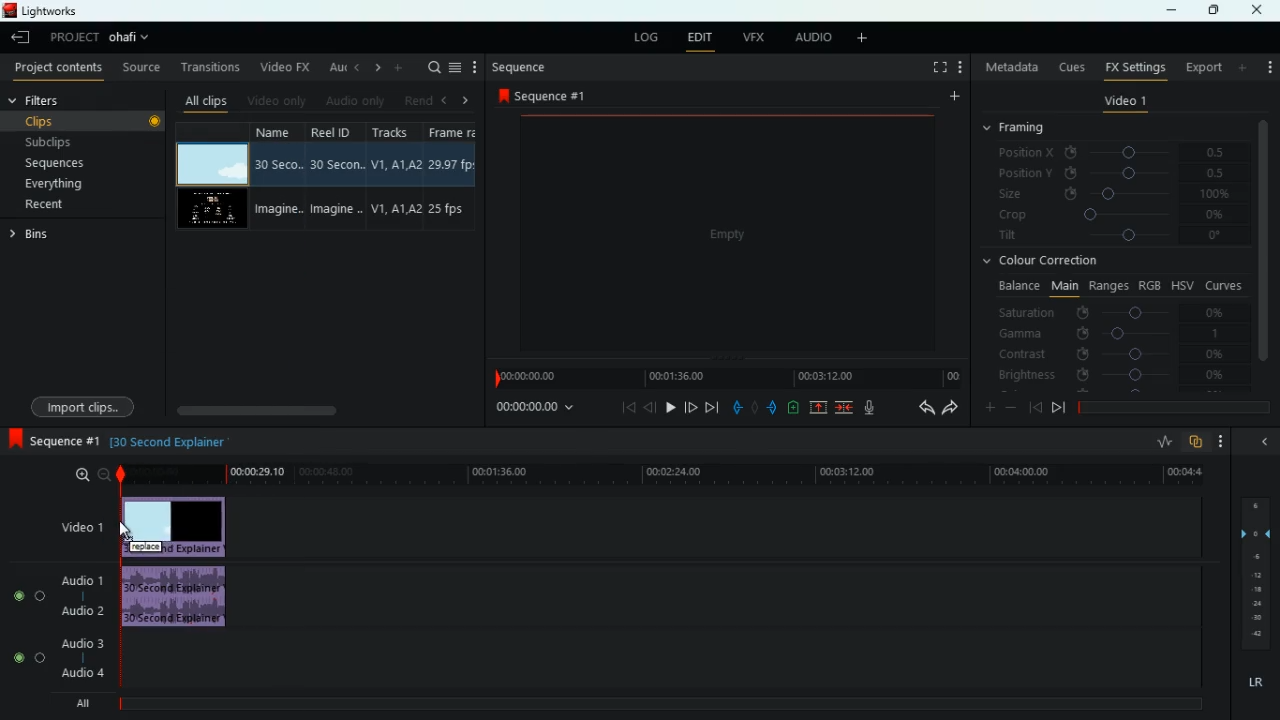 The image size is (1280, 720). What do you see at coordinates (1133, 67) in the screenshot?
I see `fx settings` at bounding box center [1133, 67].